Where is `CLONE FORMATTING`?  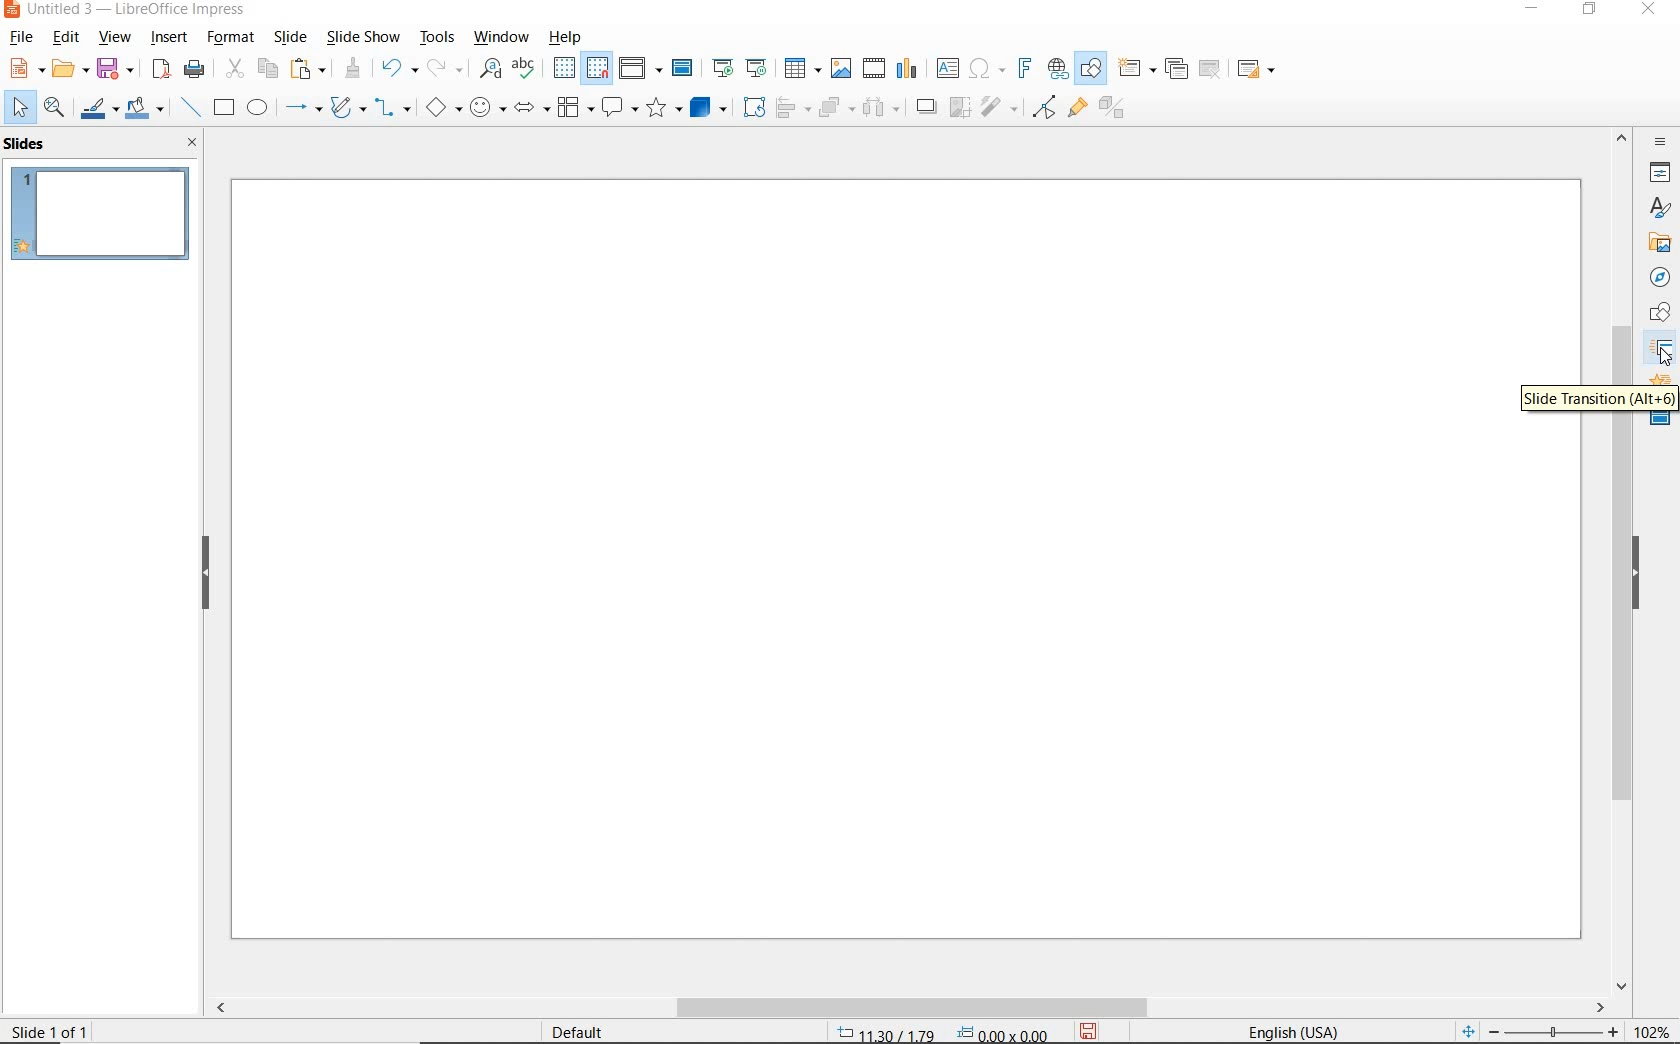 CLONE FORMATTING is located at coordinates (354, 70).